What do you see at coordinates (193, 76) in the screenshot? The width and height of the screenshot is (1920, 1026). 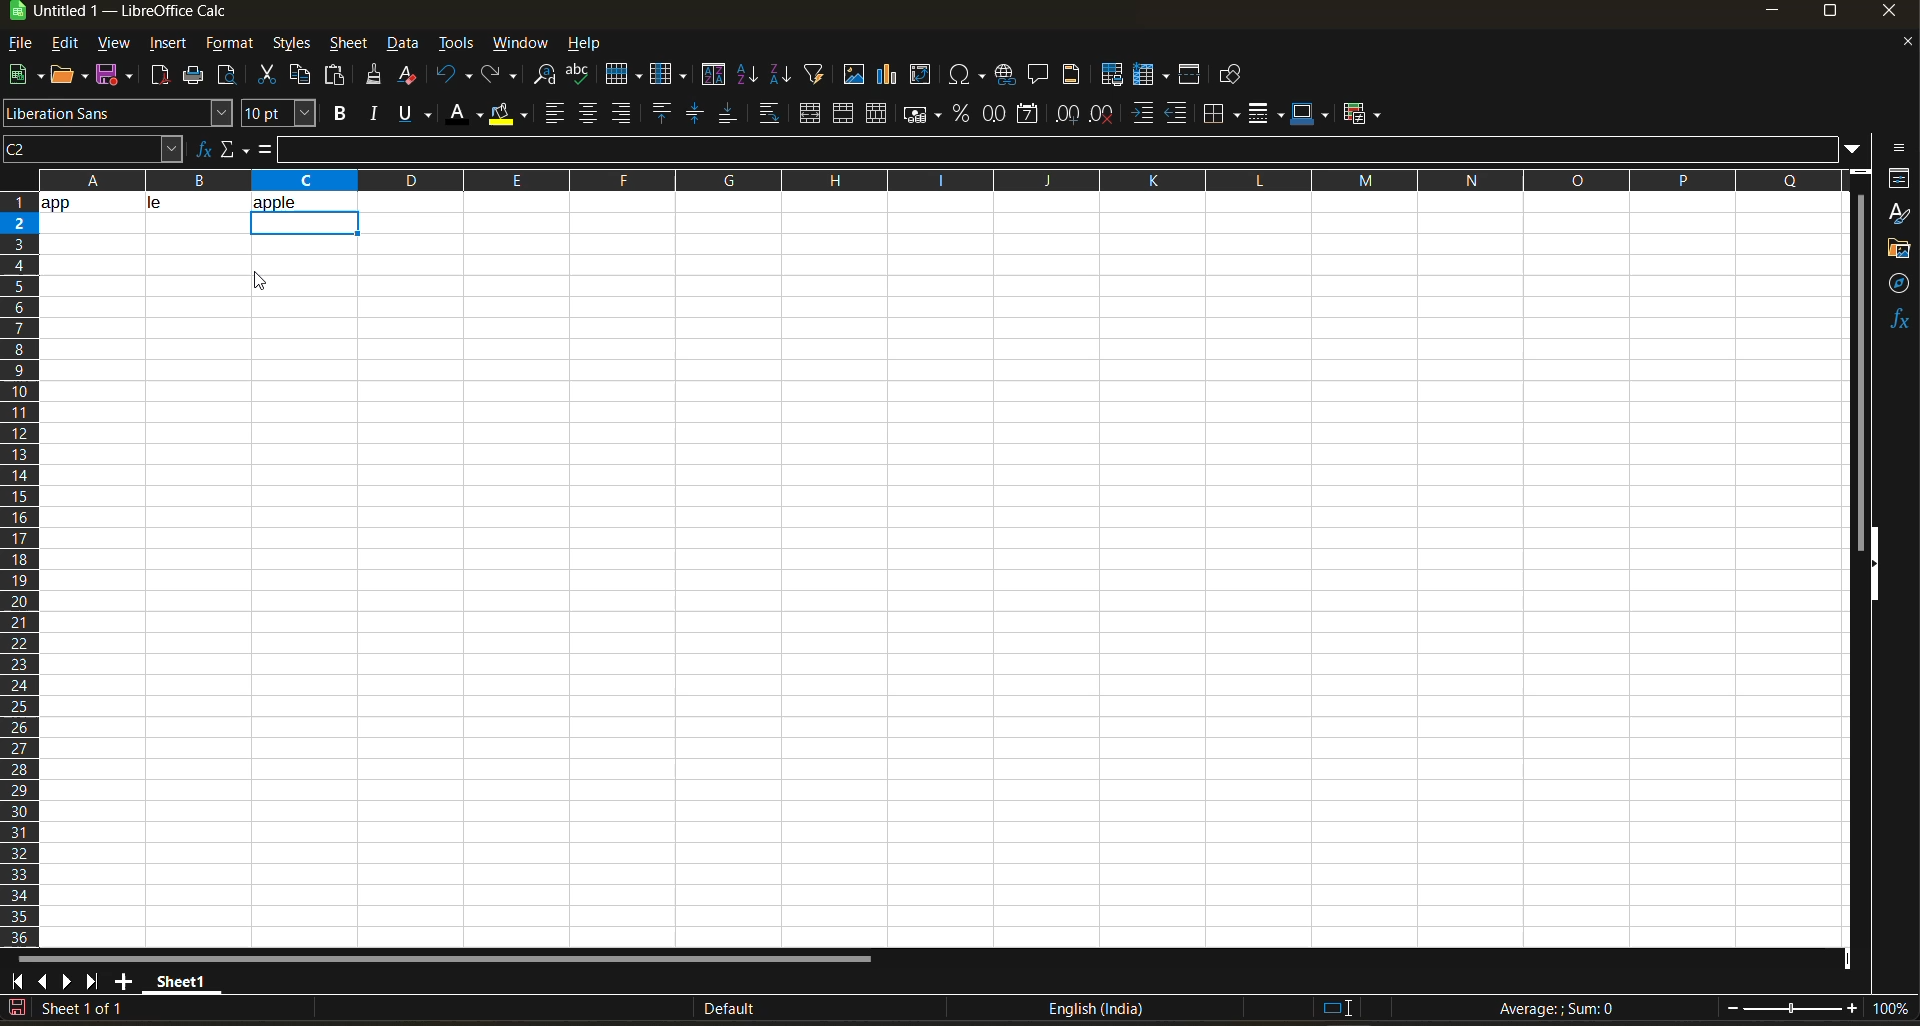 I see `print` at bounding box center [193, 76].